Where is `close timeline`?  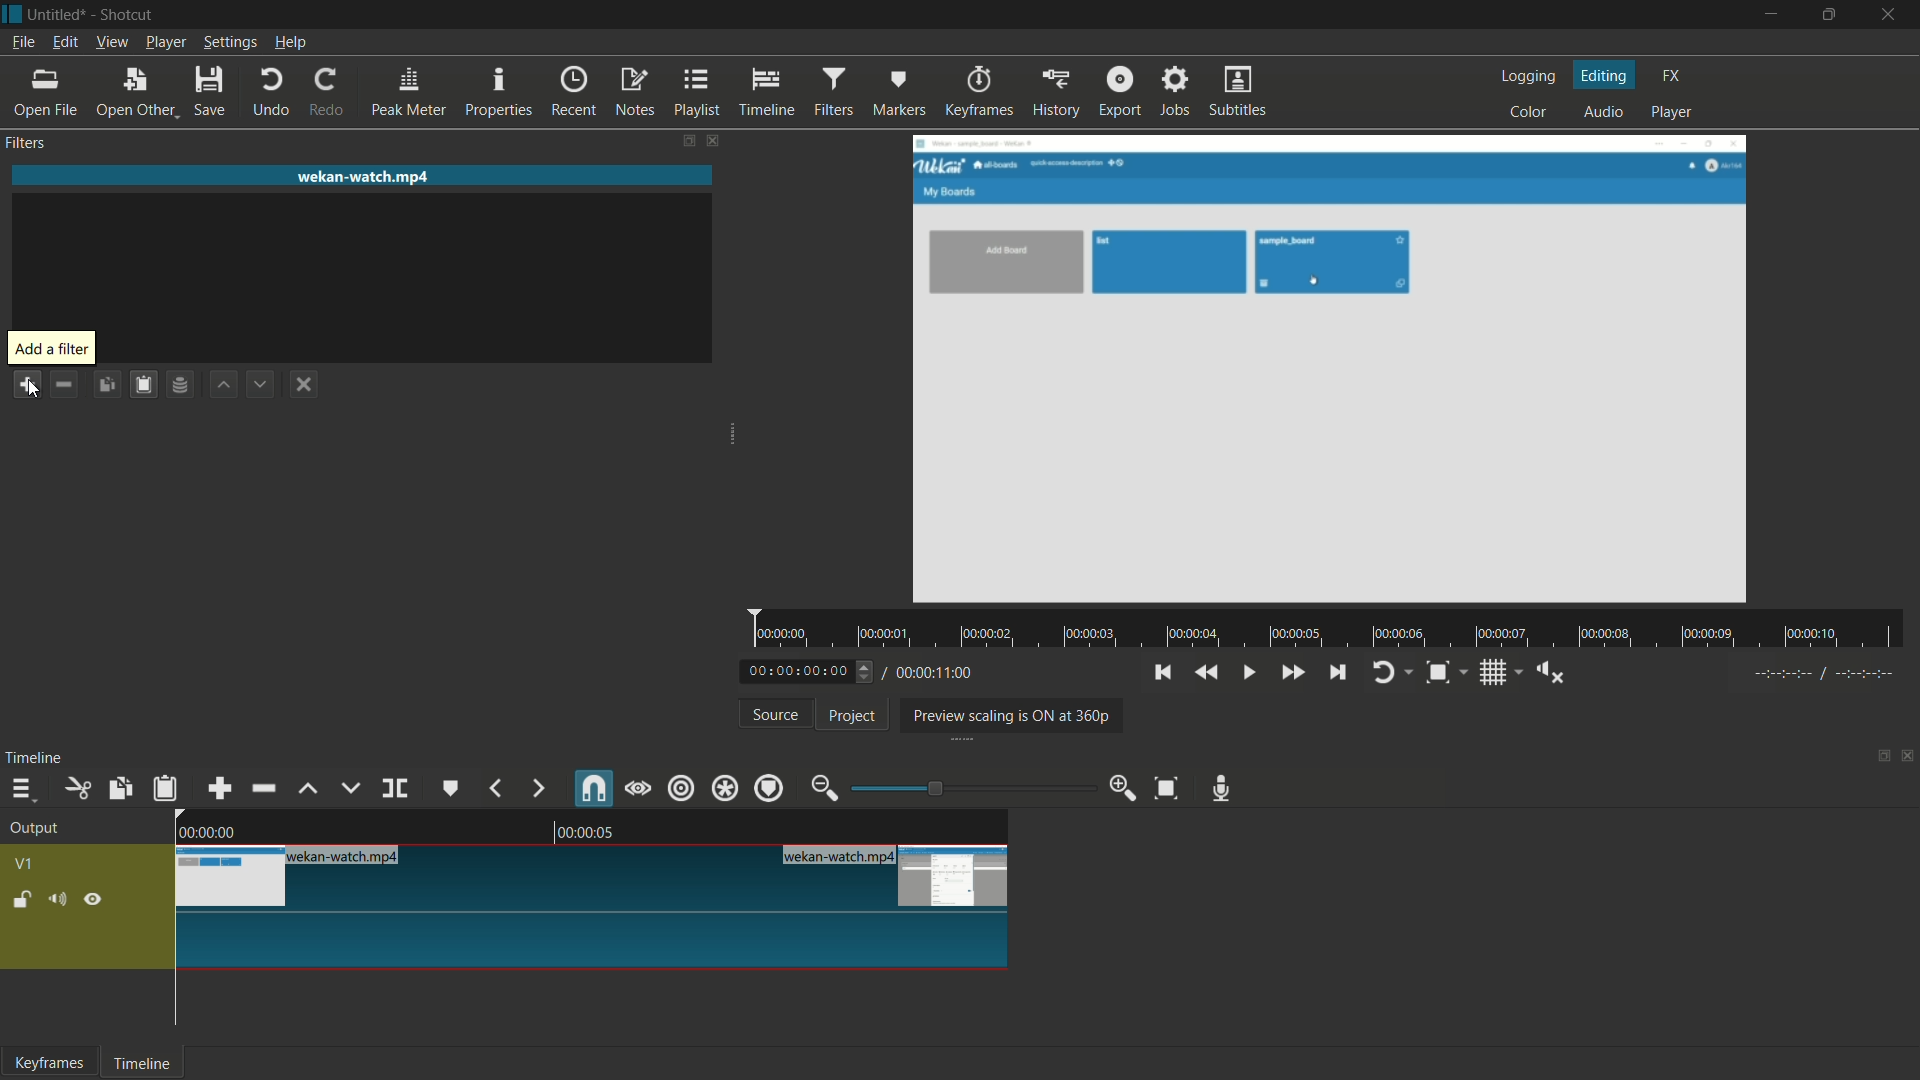 close timeline is located at coordinates (1908, 758).